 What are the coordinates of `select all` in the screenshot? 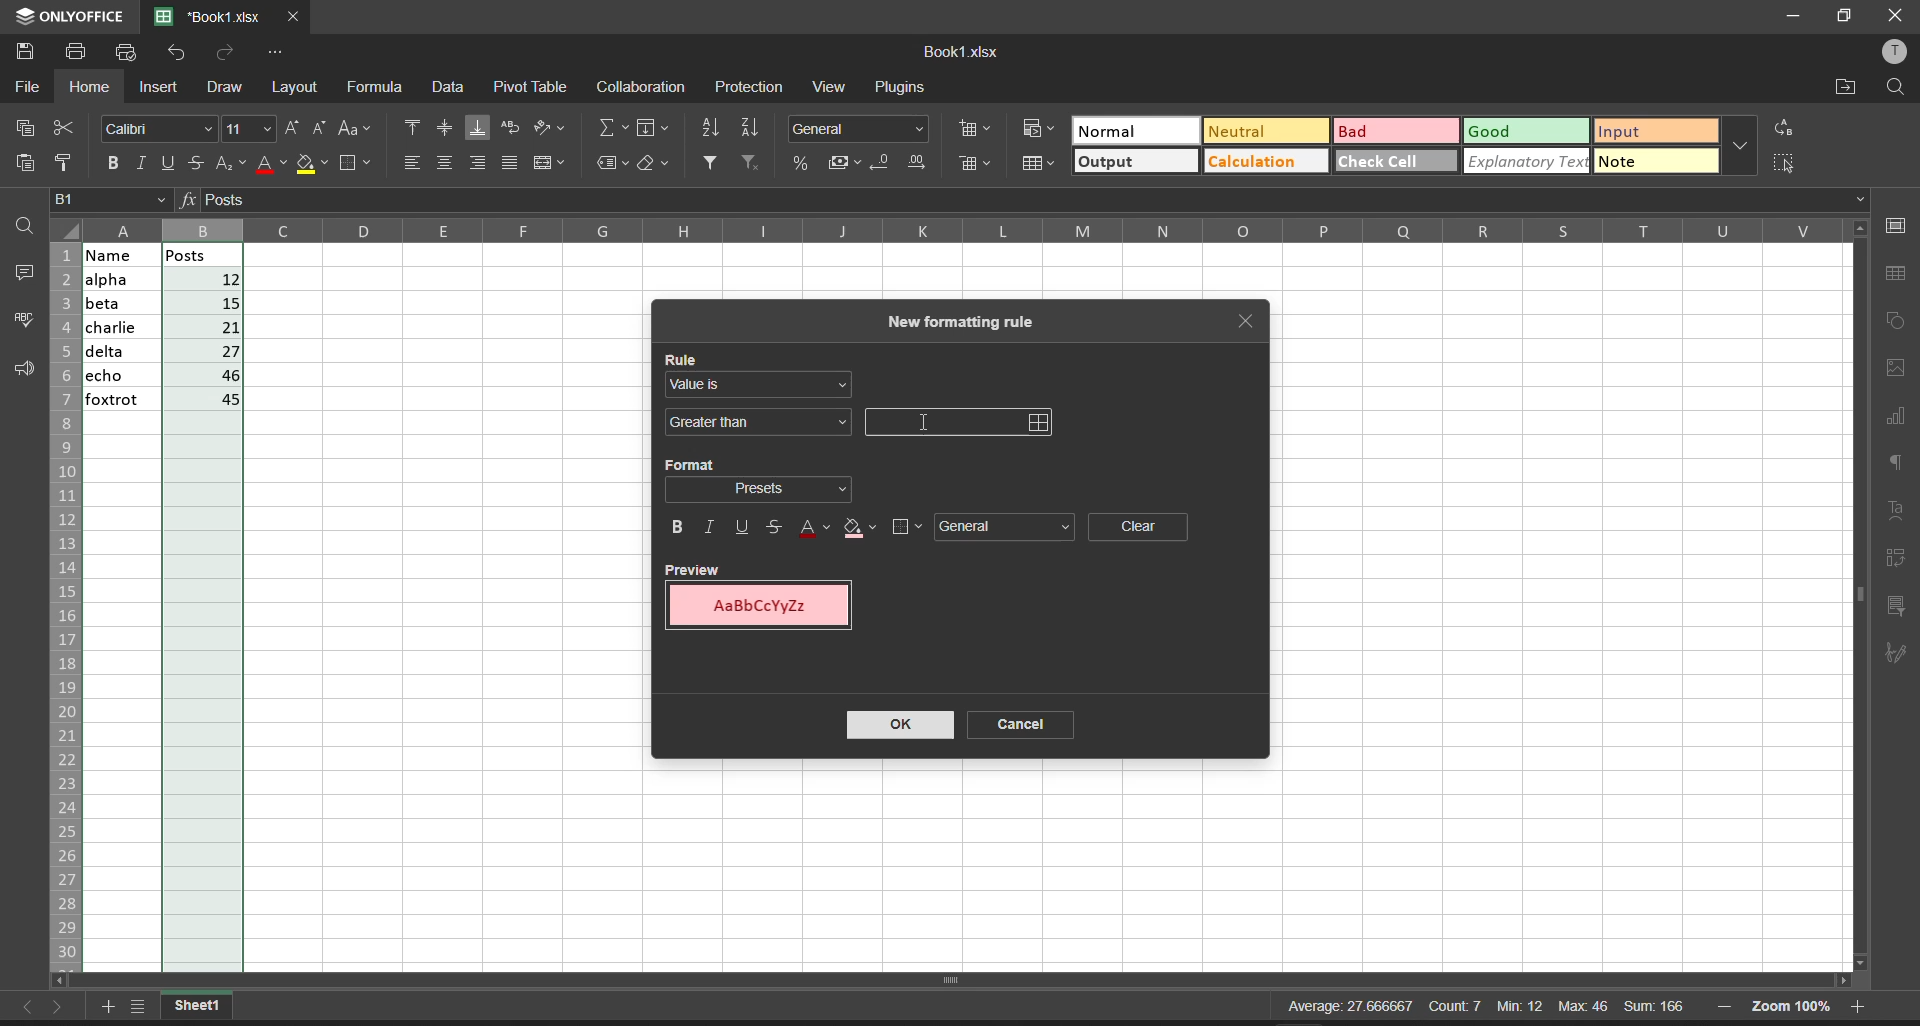 It's located at (1787, 161).